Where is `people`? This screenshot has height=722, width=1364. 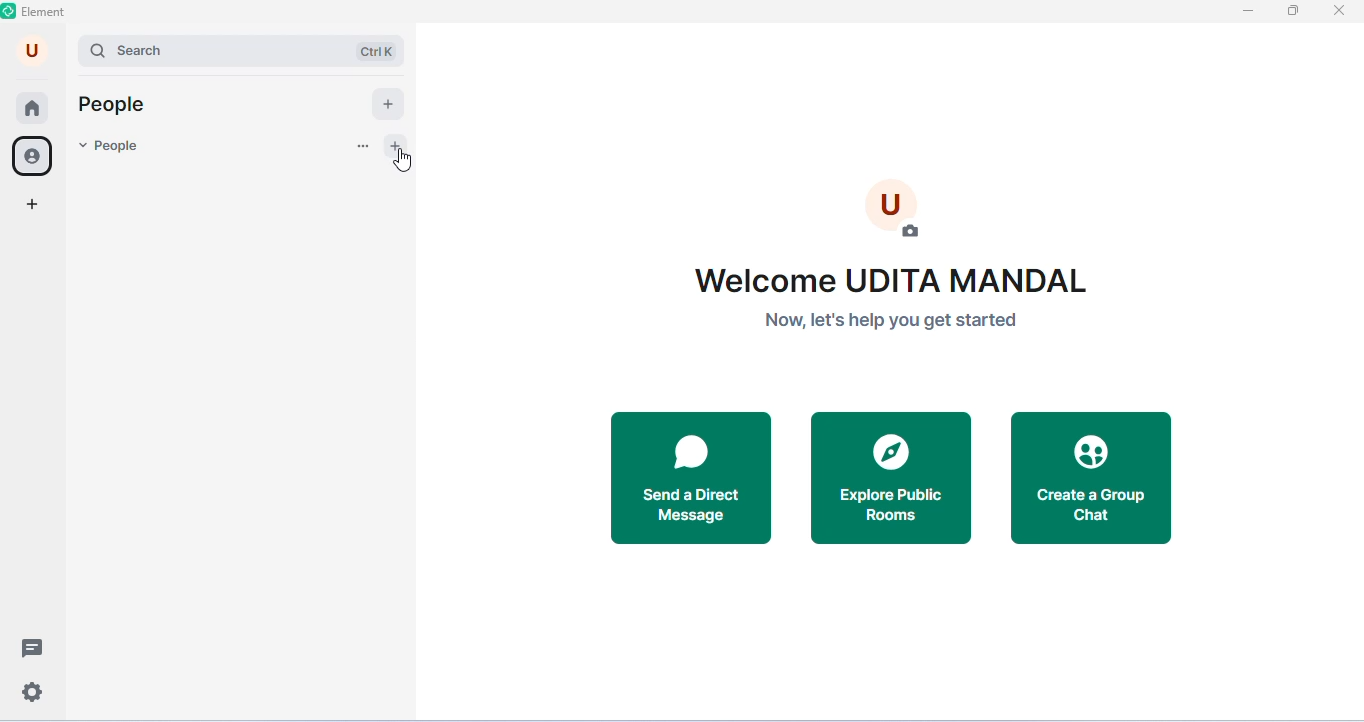 people is located at coordinates (35, 157).